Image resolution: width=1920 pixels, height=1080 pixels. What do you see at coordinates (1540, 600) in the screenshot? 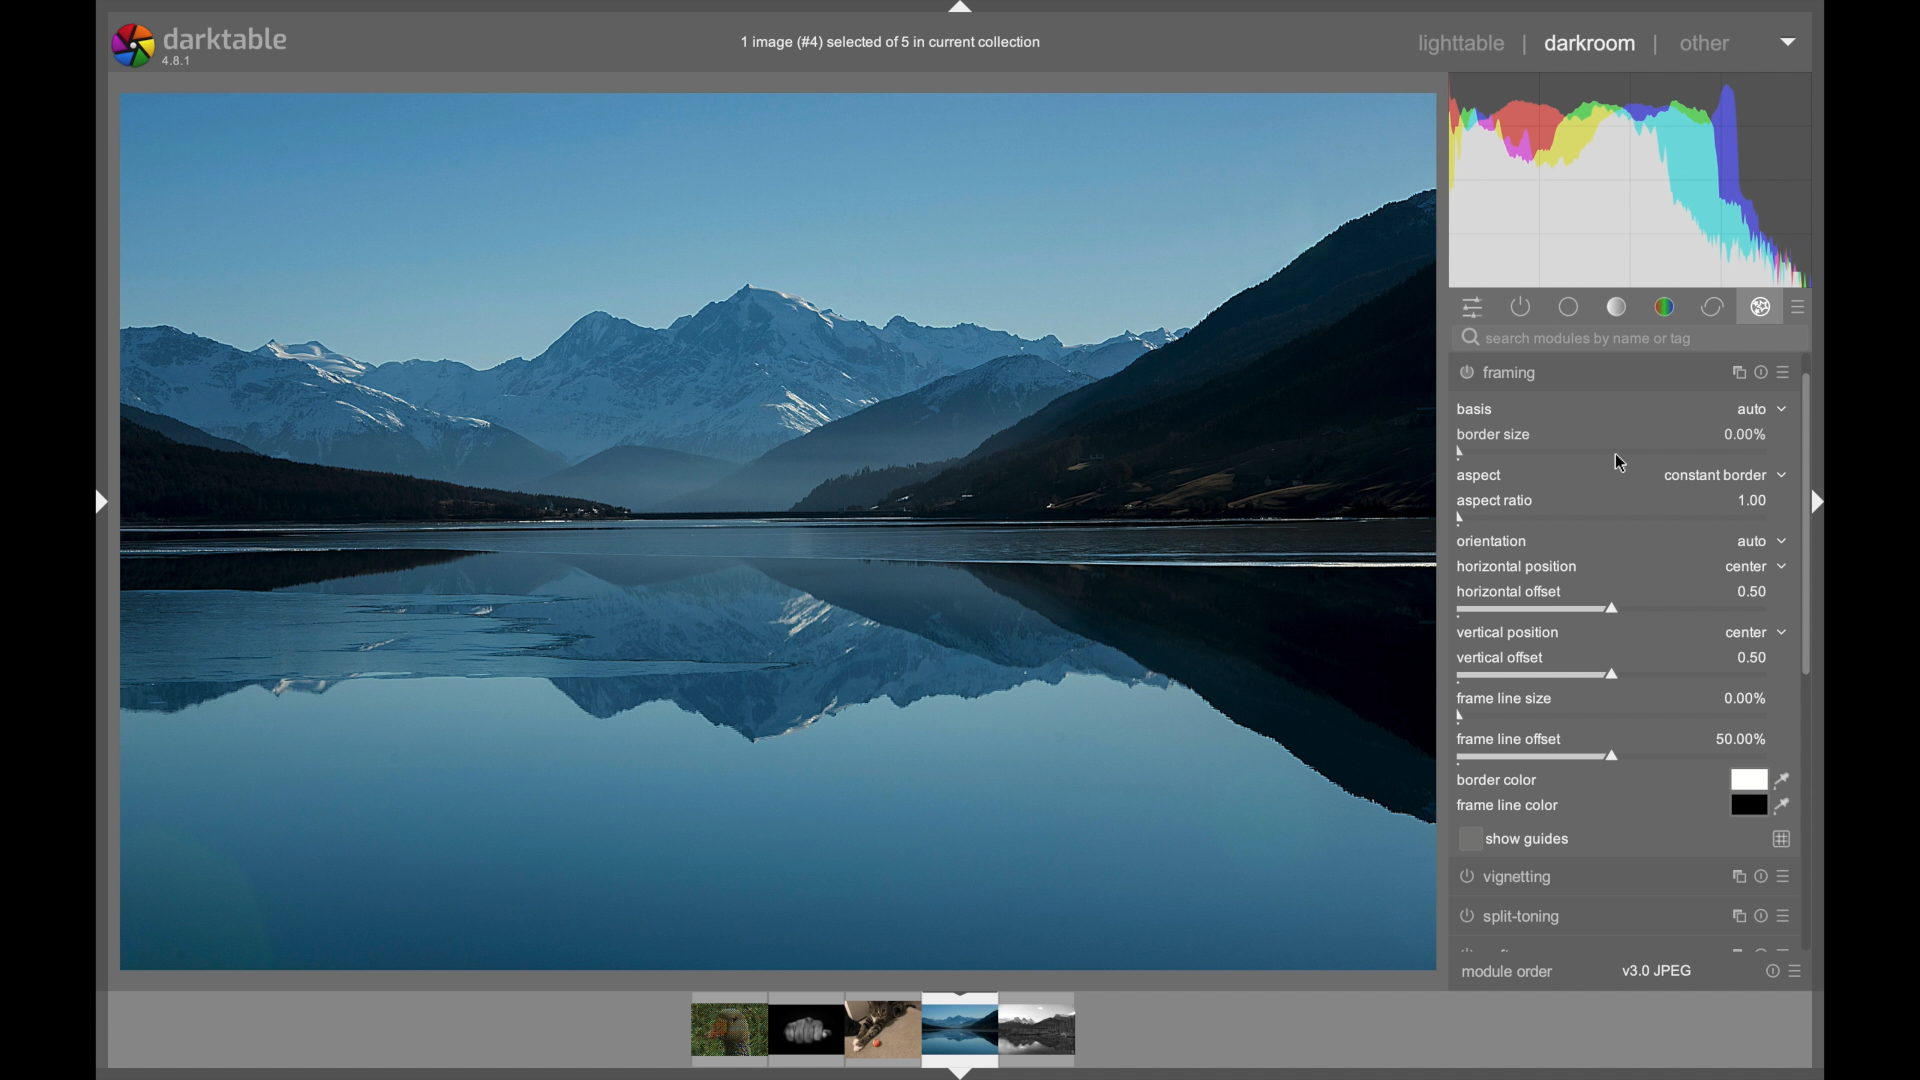
I see `horizontal offset slider` at bounding box center [1540, 600].